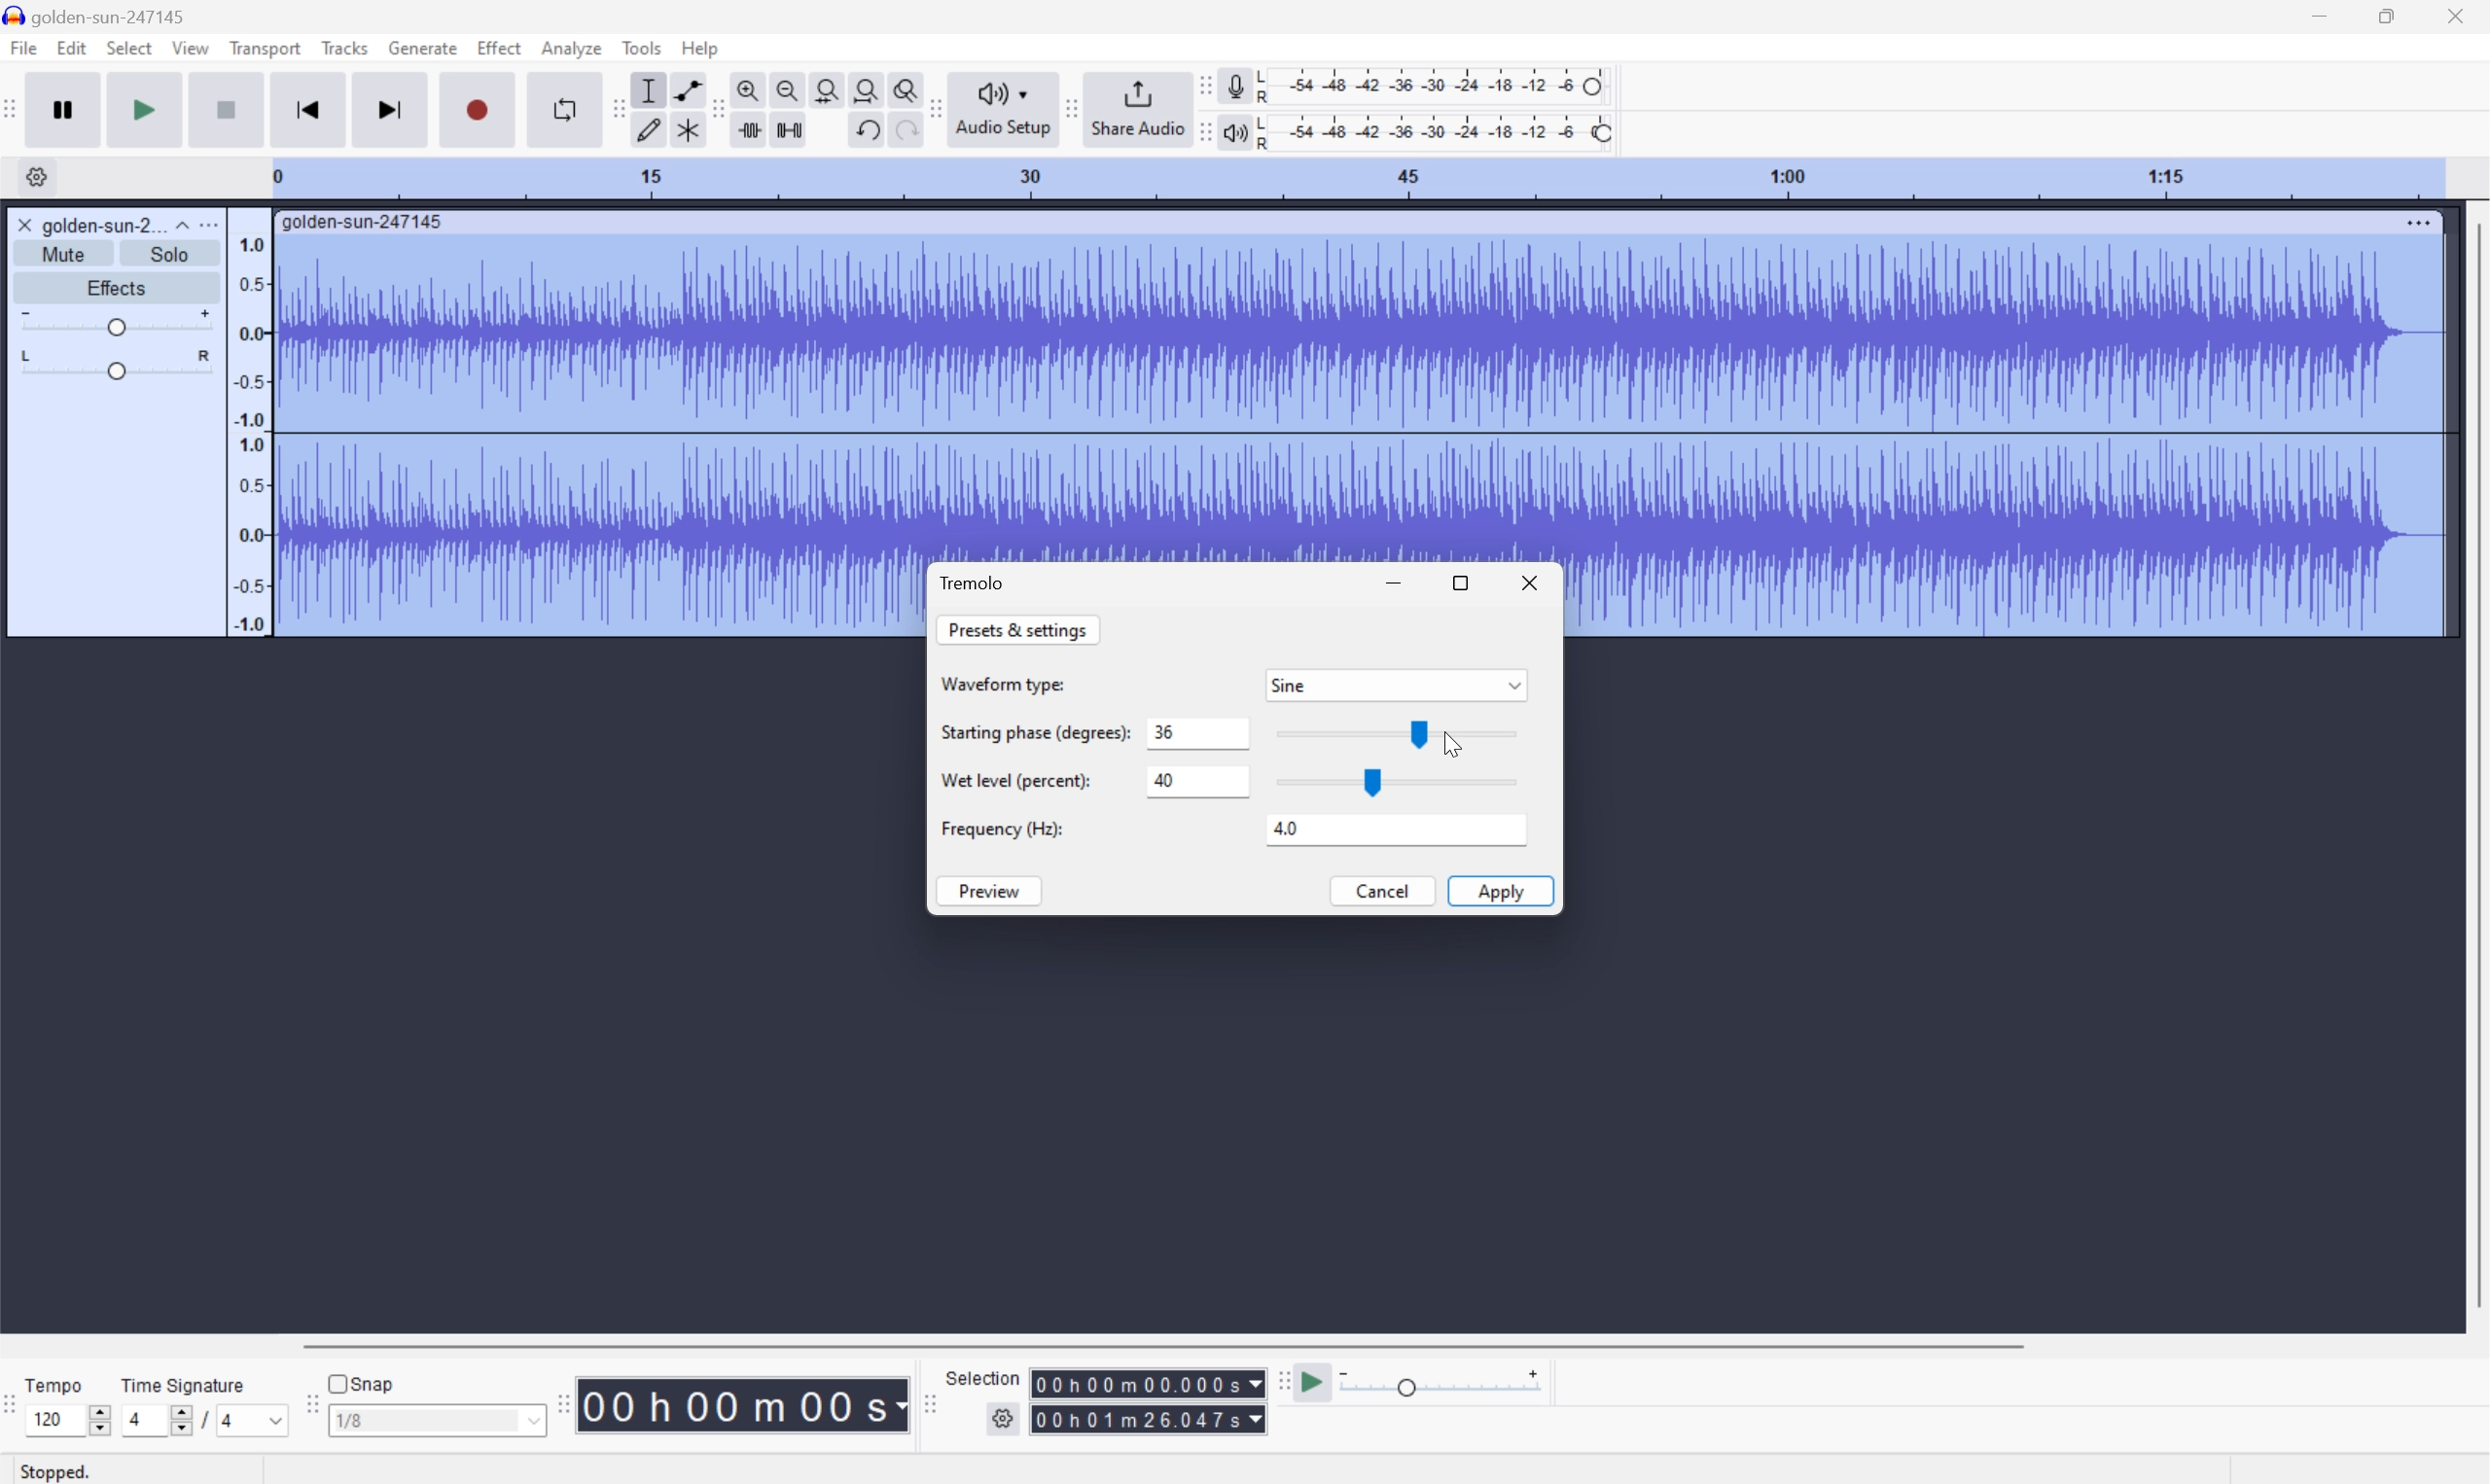 The height and width of the screenshot is (1484, 2490). What do you see at coordinates (1530, 579) in the screenshot?
I see `Close` at bounding box center [1530, 579].